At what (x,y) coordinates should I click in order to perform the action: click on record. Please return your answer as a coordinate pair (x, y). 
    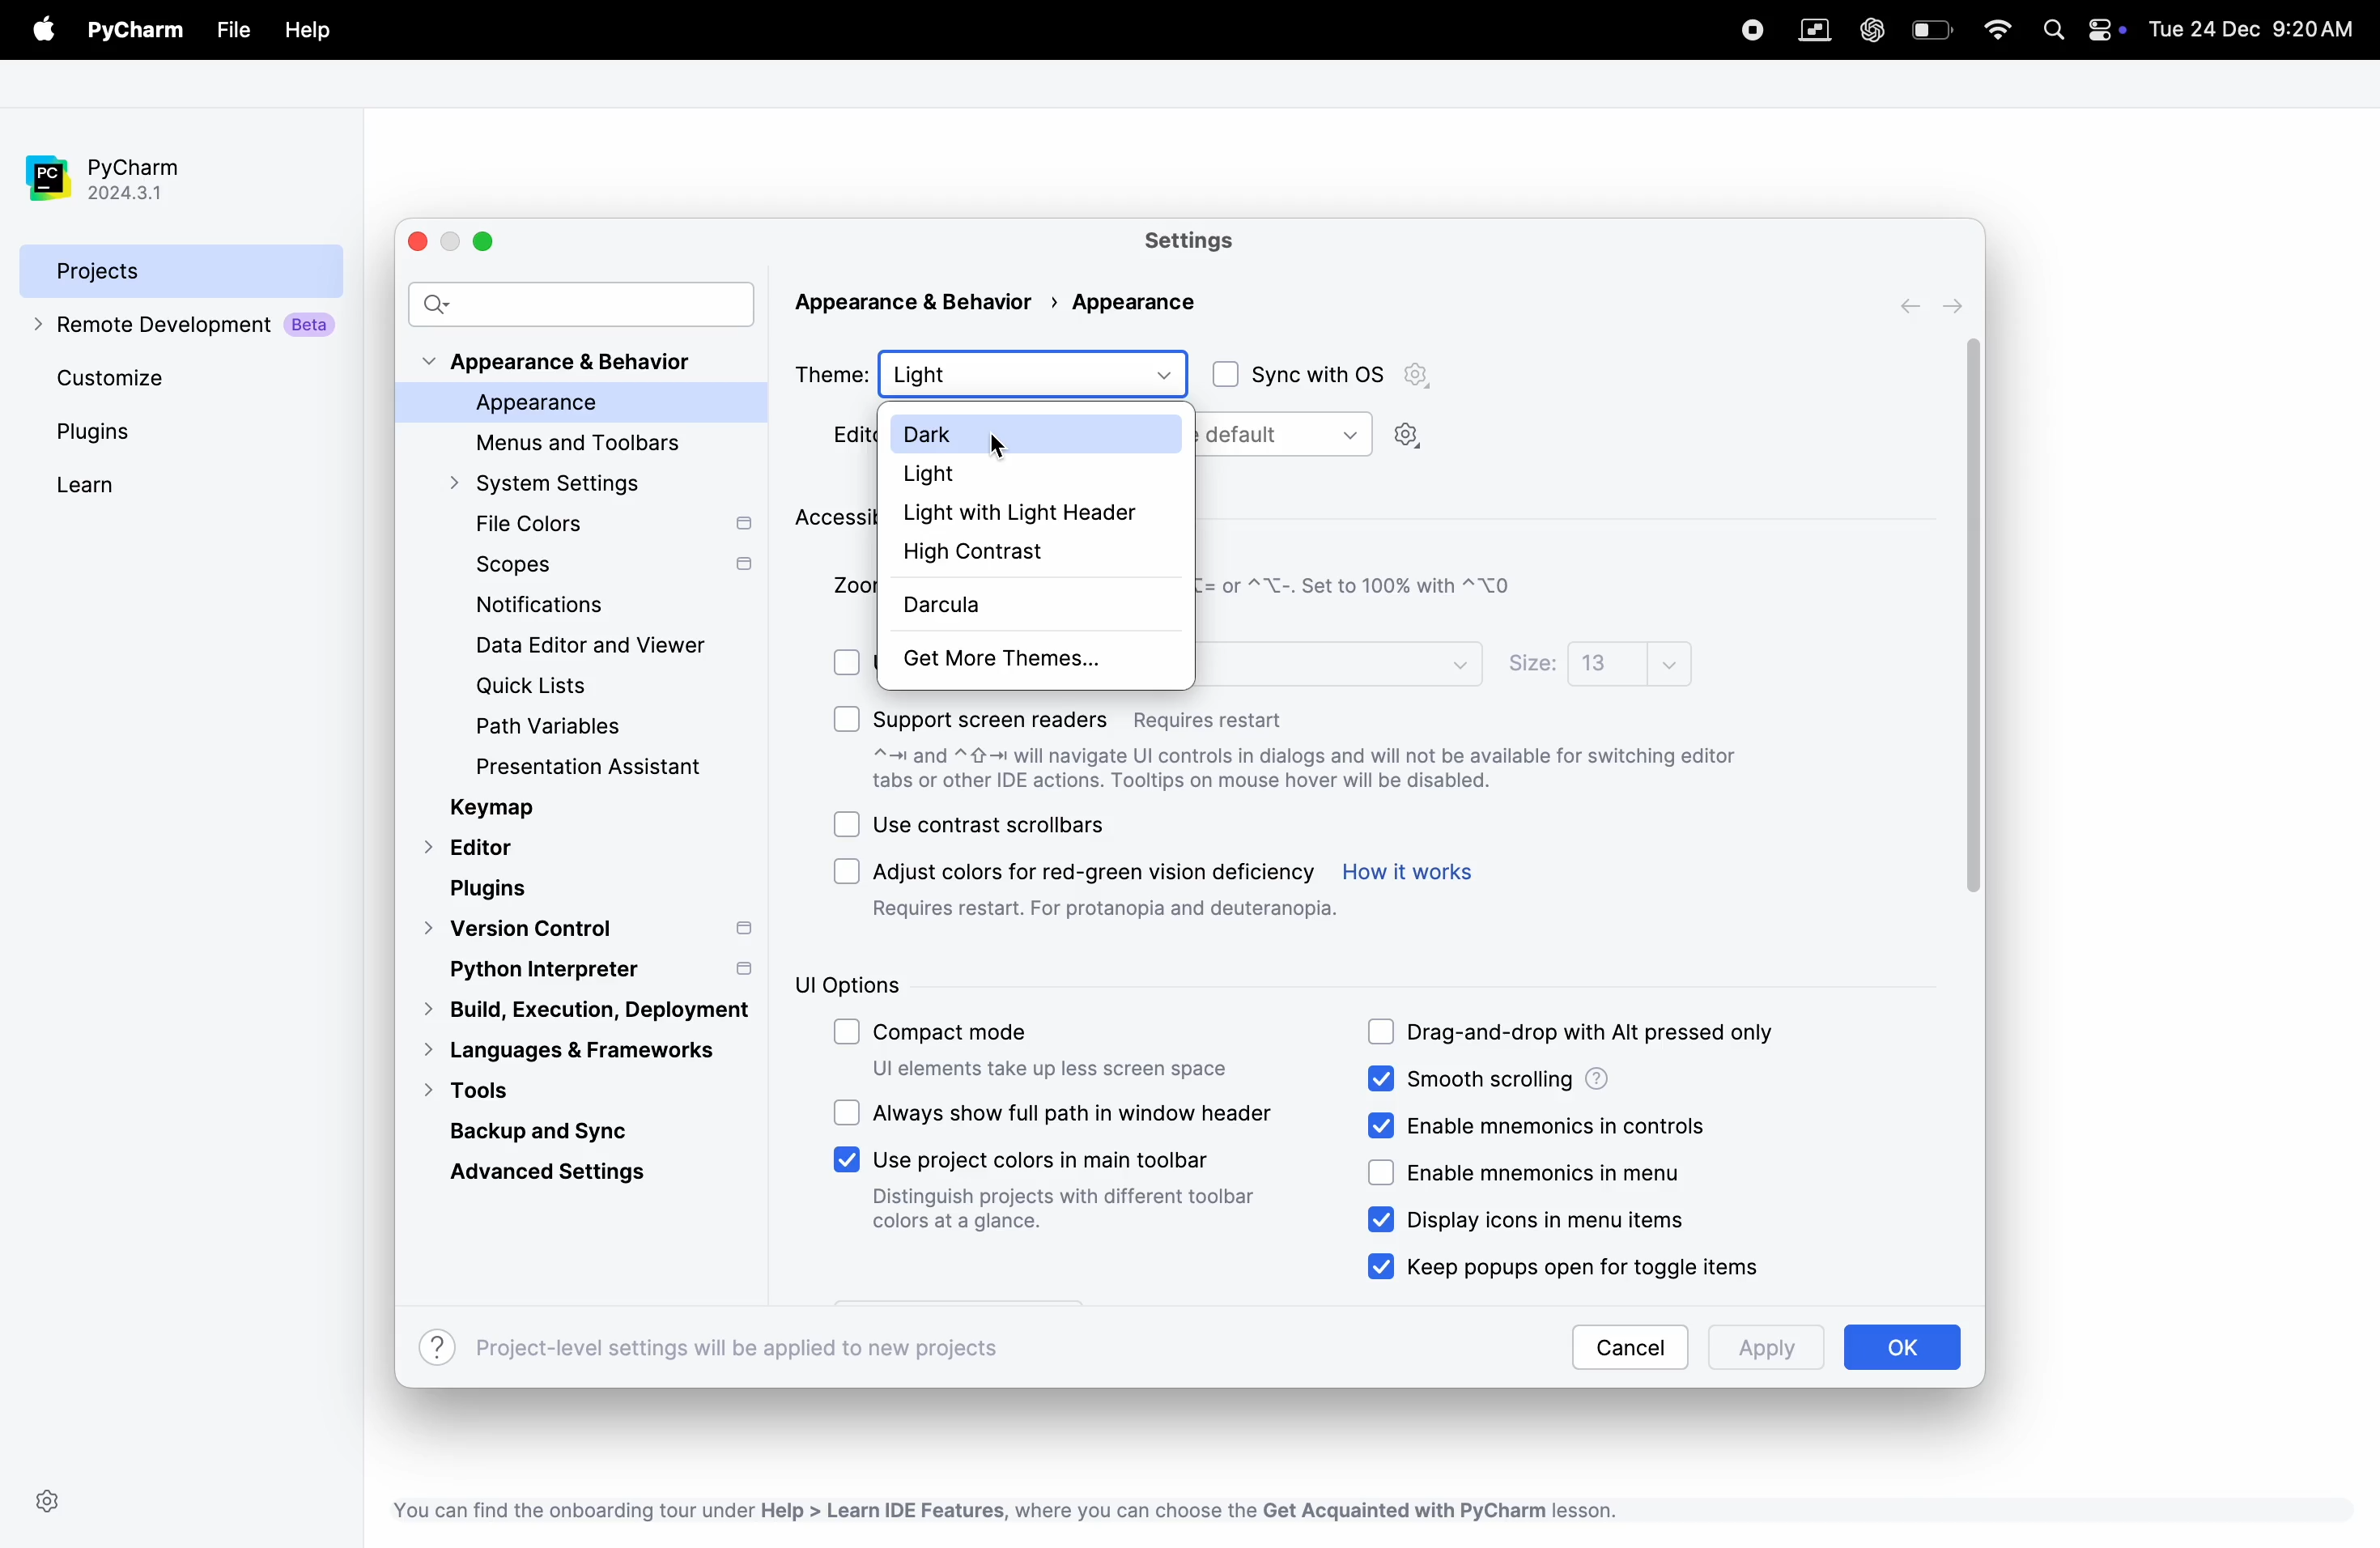
    Looking at the image, I should click on (1741, 28).